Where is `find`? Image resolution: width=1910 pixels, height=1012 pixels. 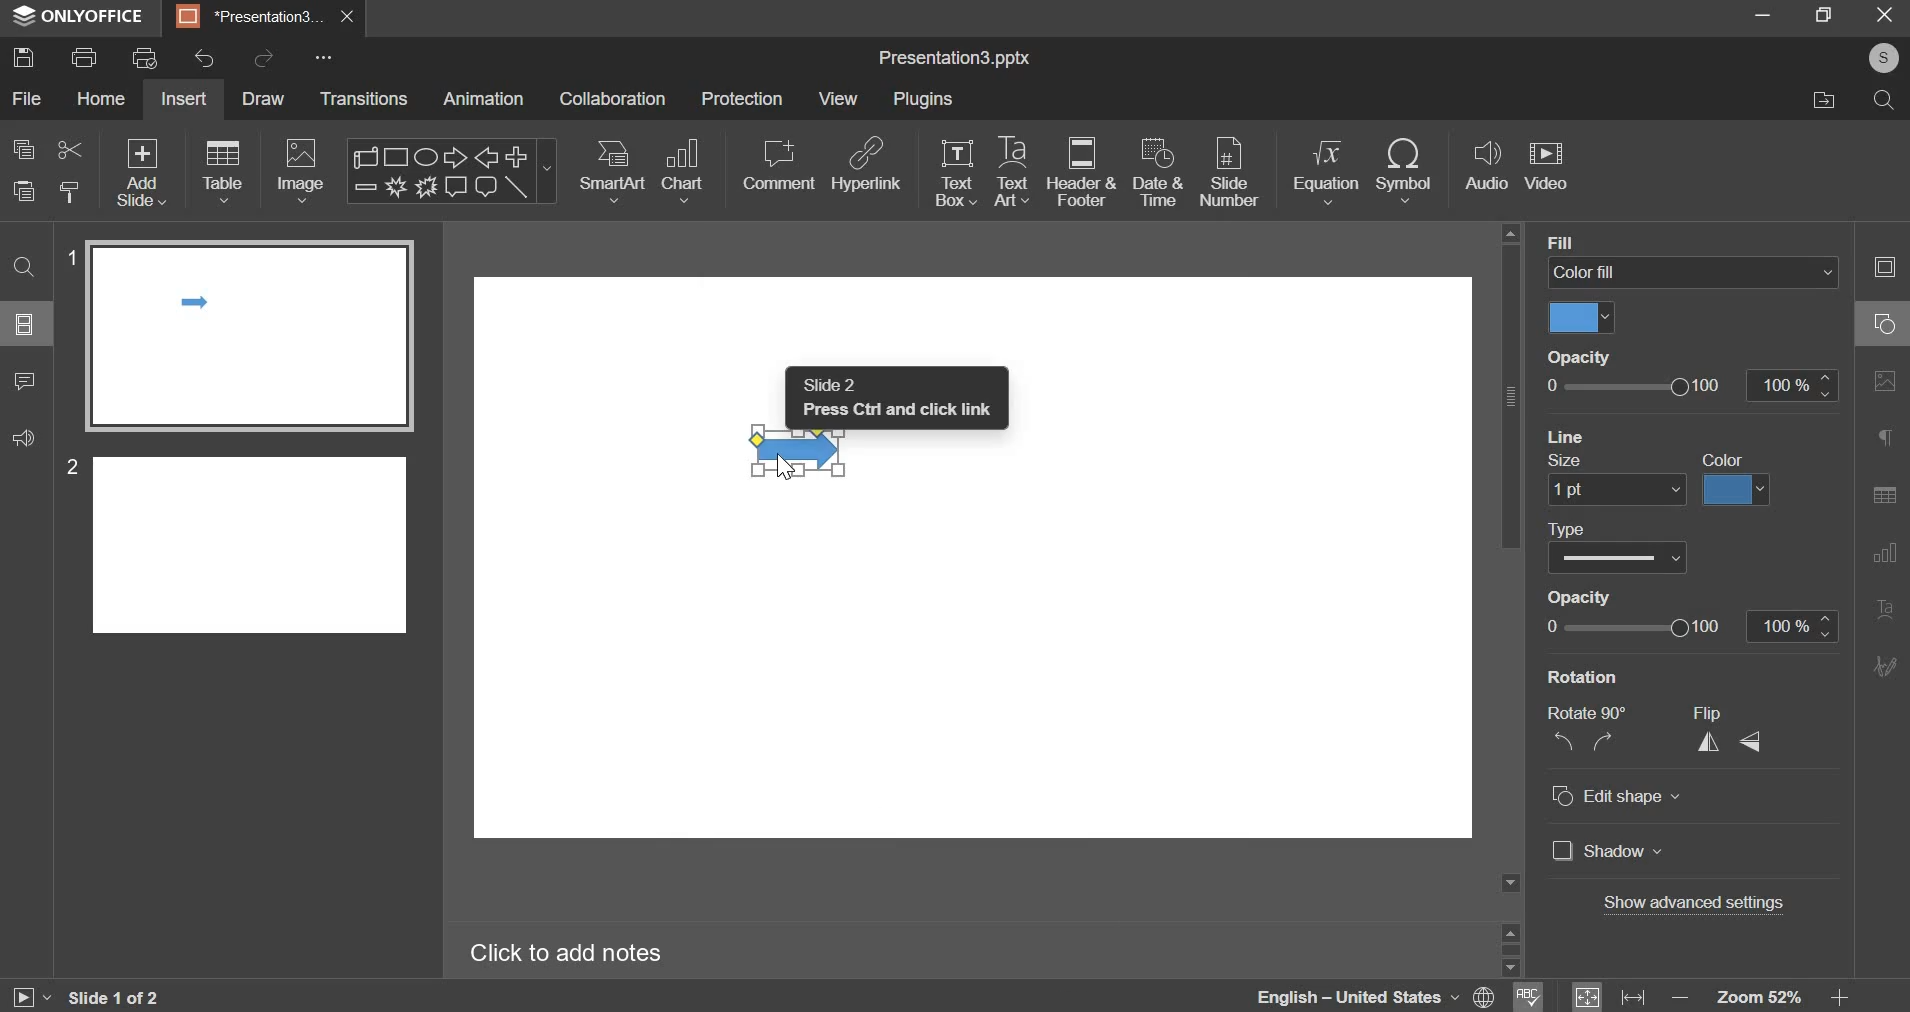
find is located at coordinates (24, 268).